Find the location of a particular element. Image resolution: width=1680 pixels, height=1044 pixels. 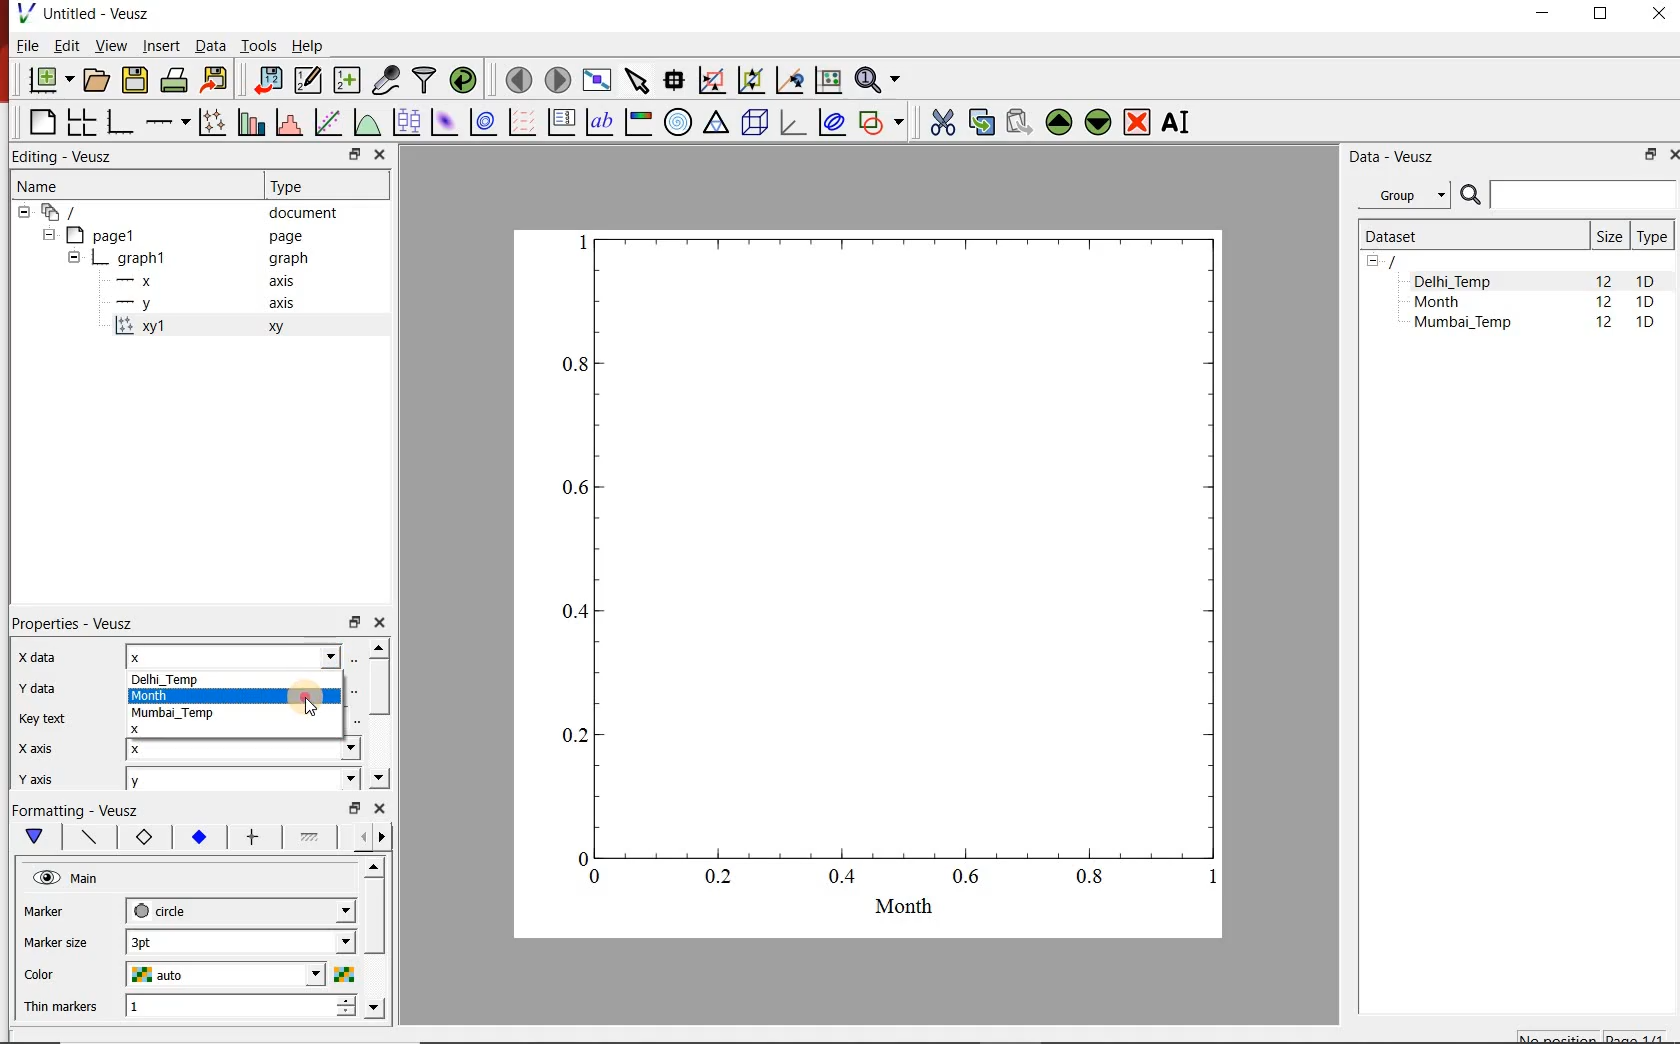

View is located at coordinates (110, 45).